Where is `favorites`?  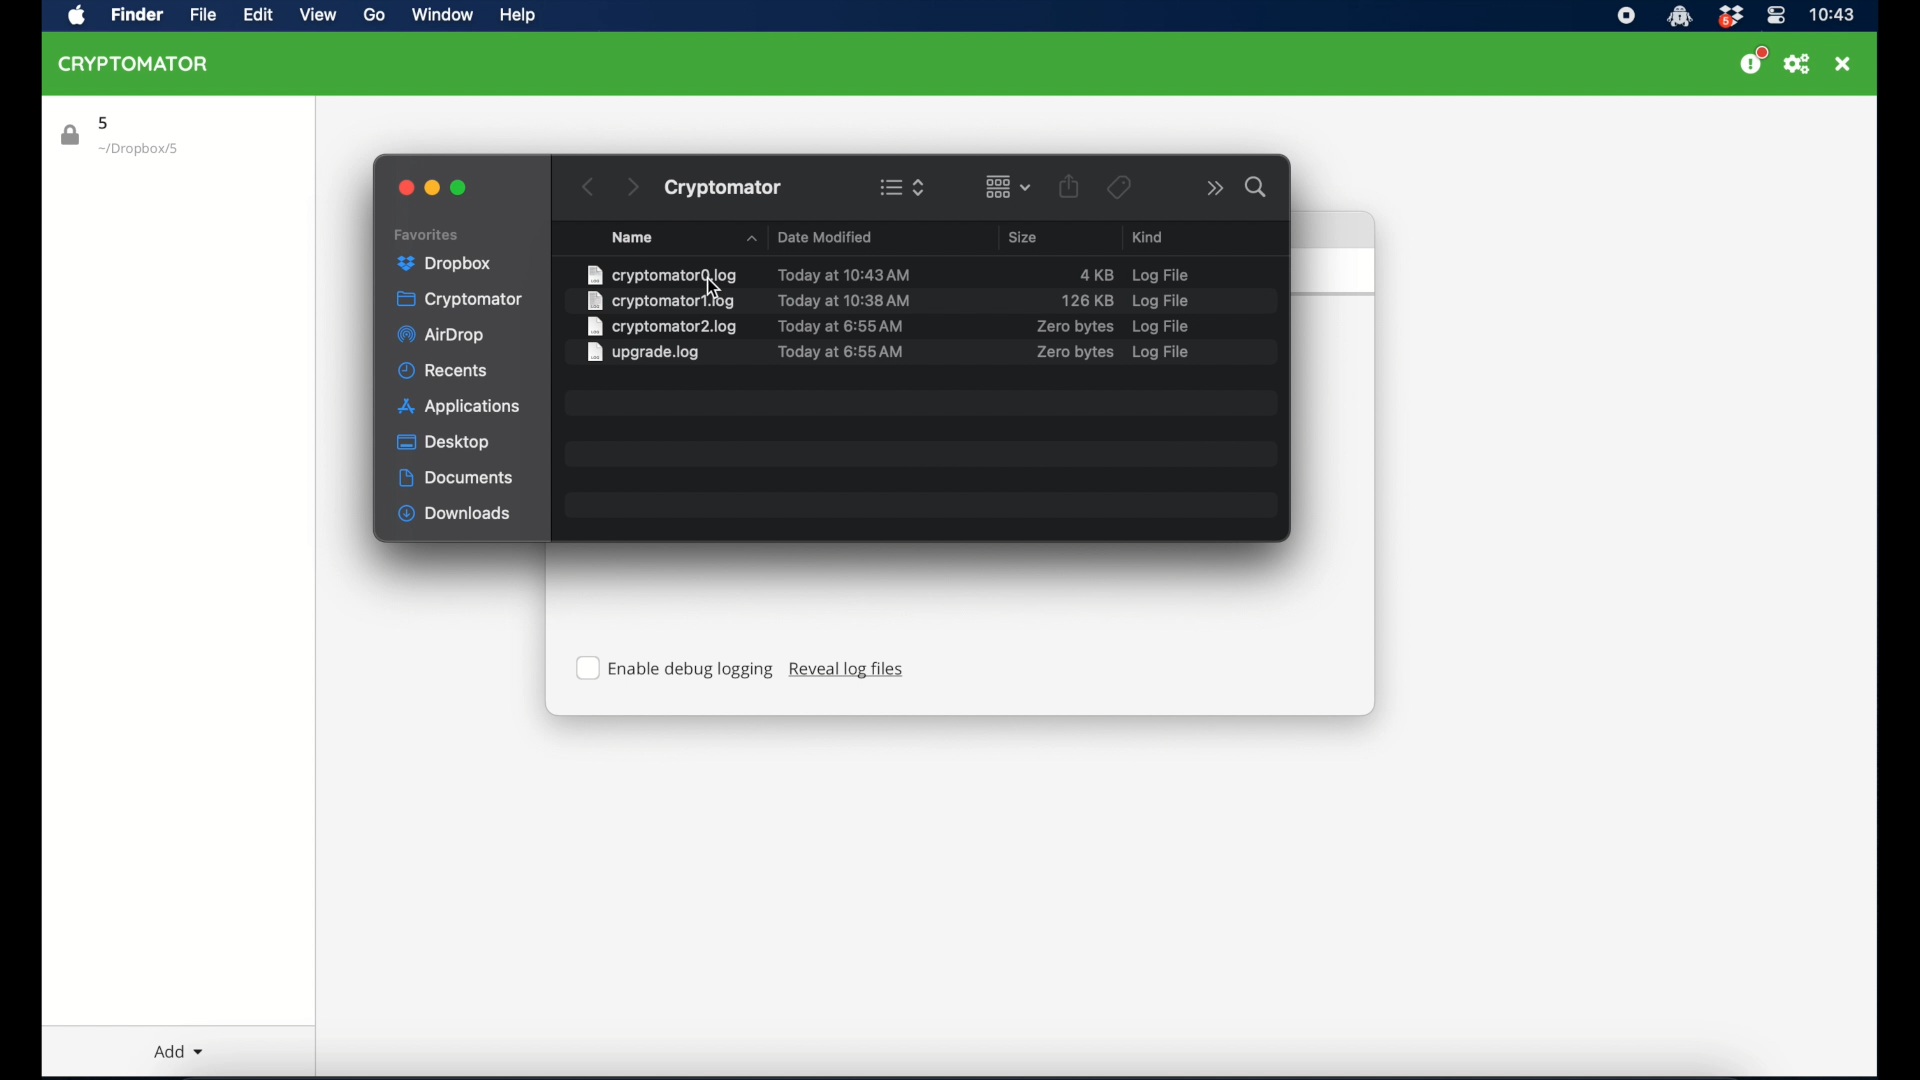 favorites is located at coordinates (427, 236).